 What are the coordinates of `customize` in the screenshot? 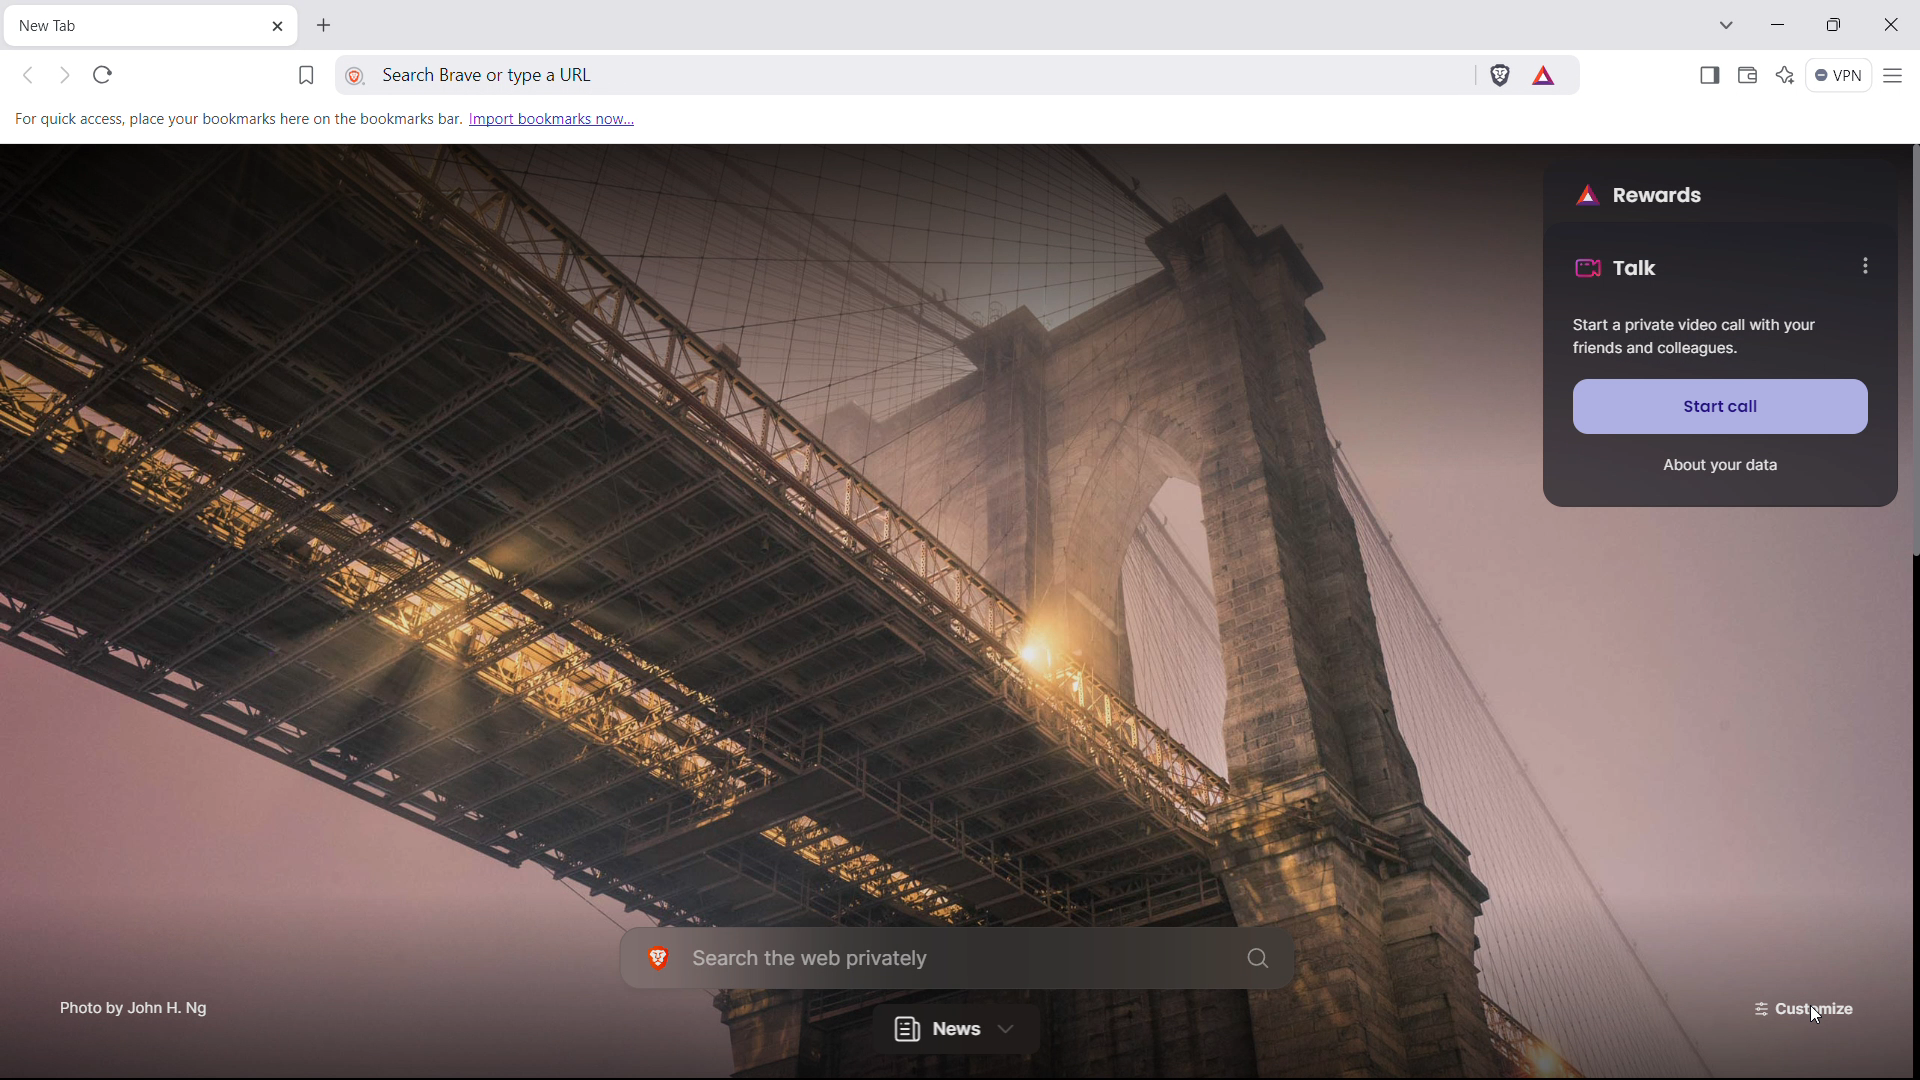 It's located at (1808, 1007).